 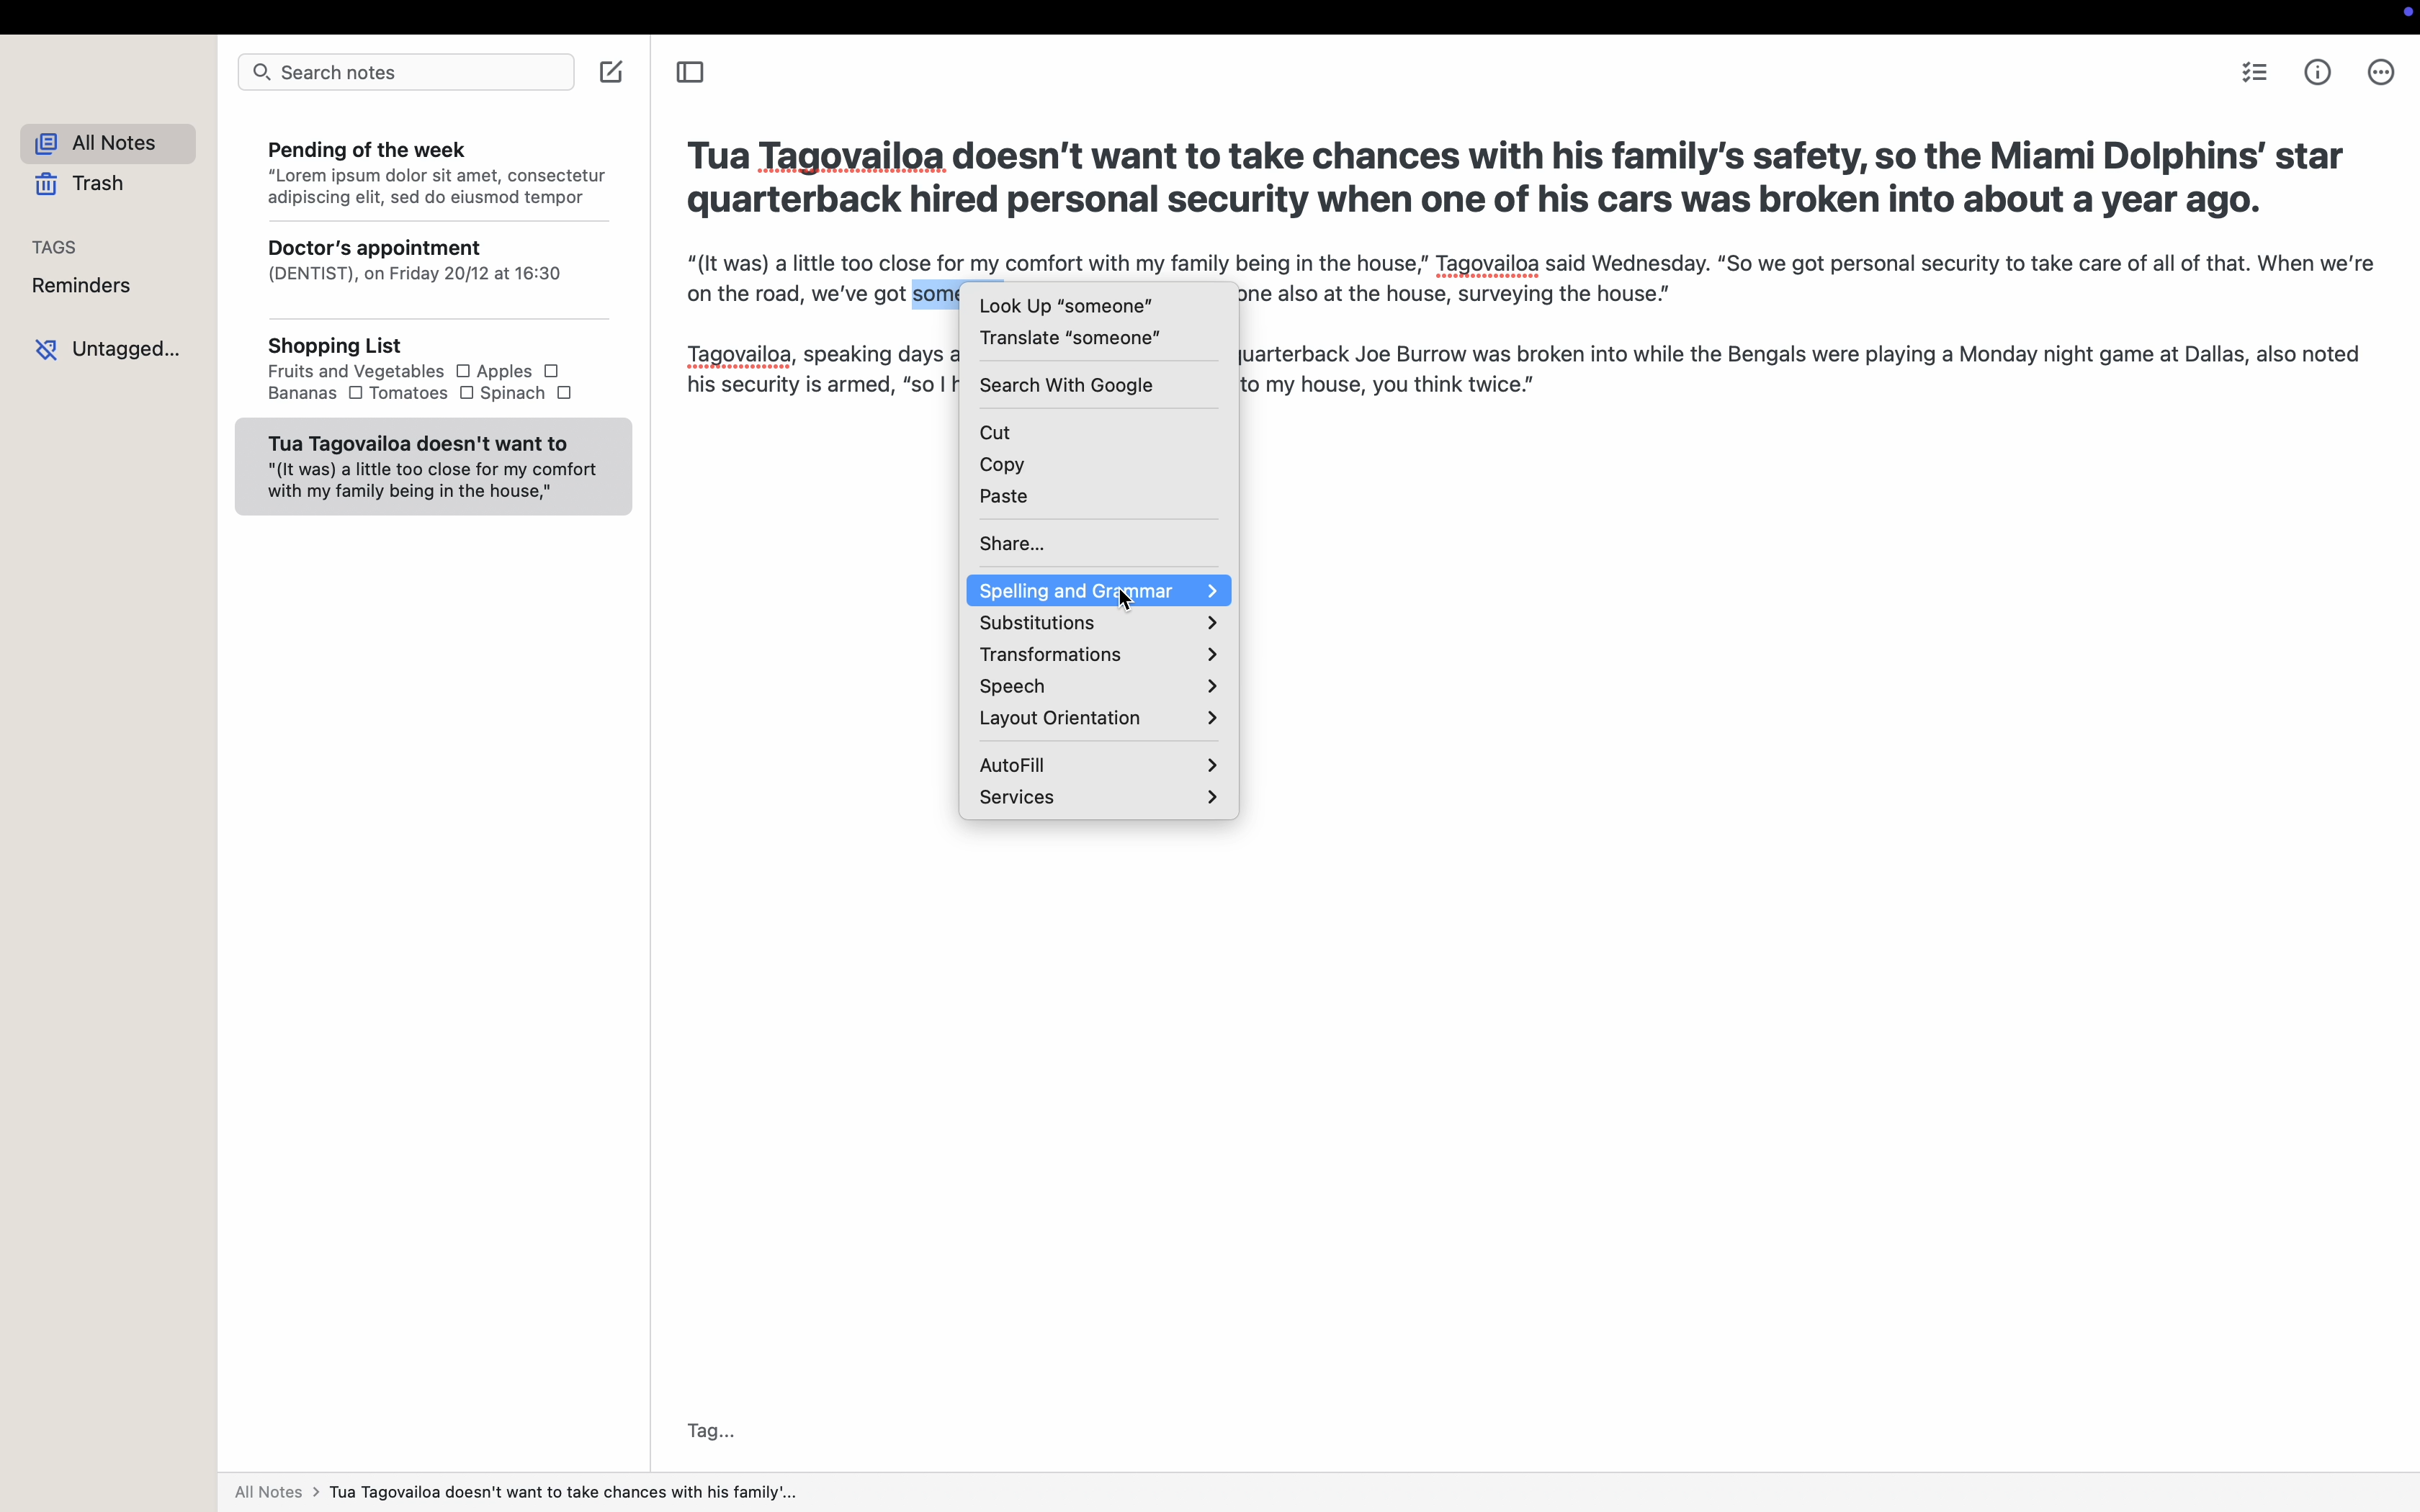 I want to click on paste, so click(x=1101, y=501).